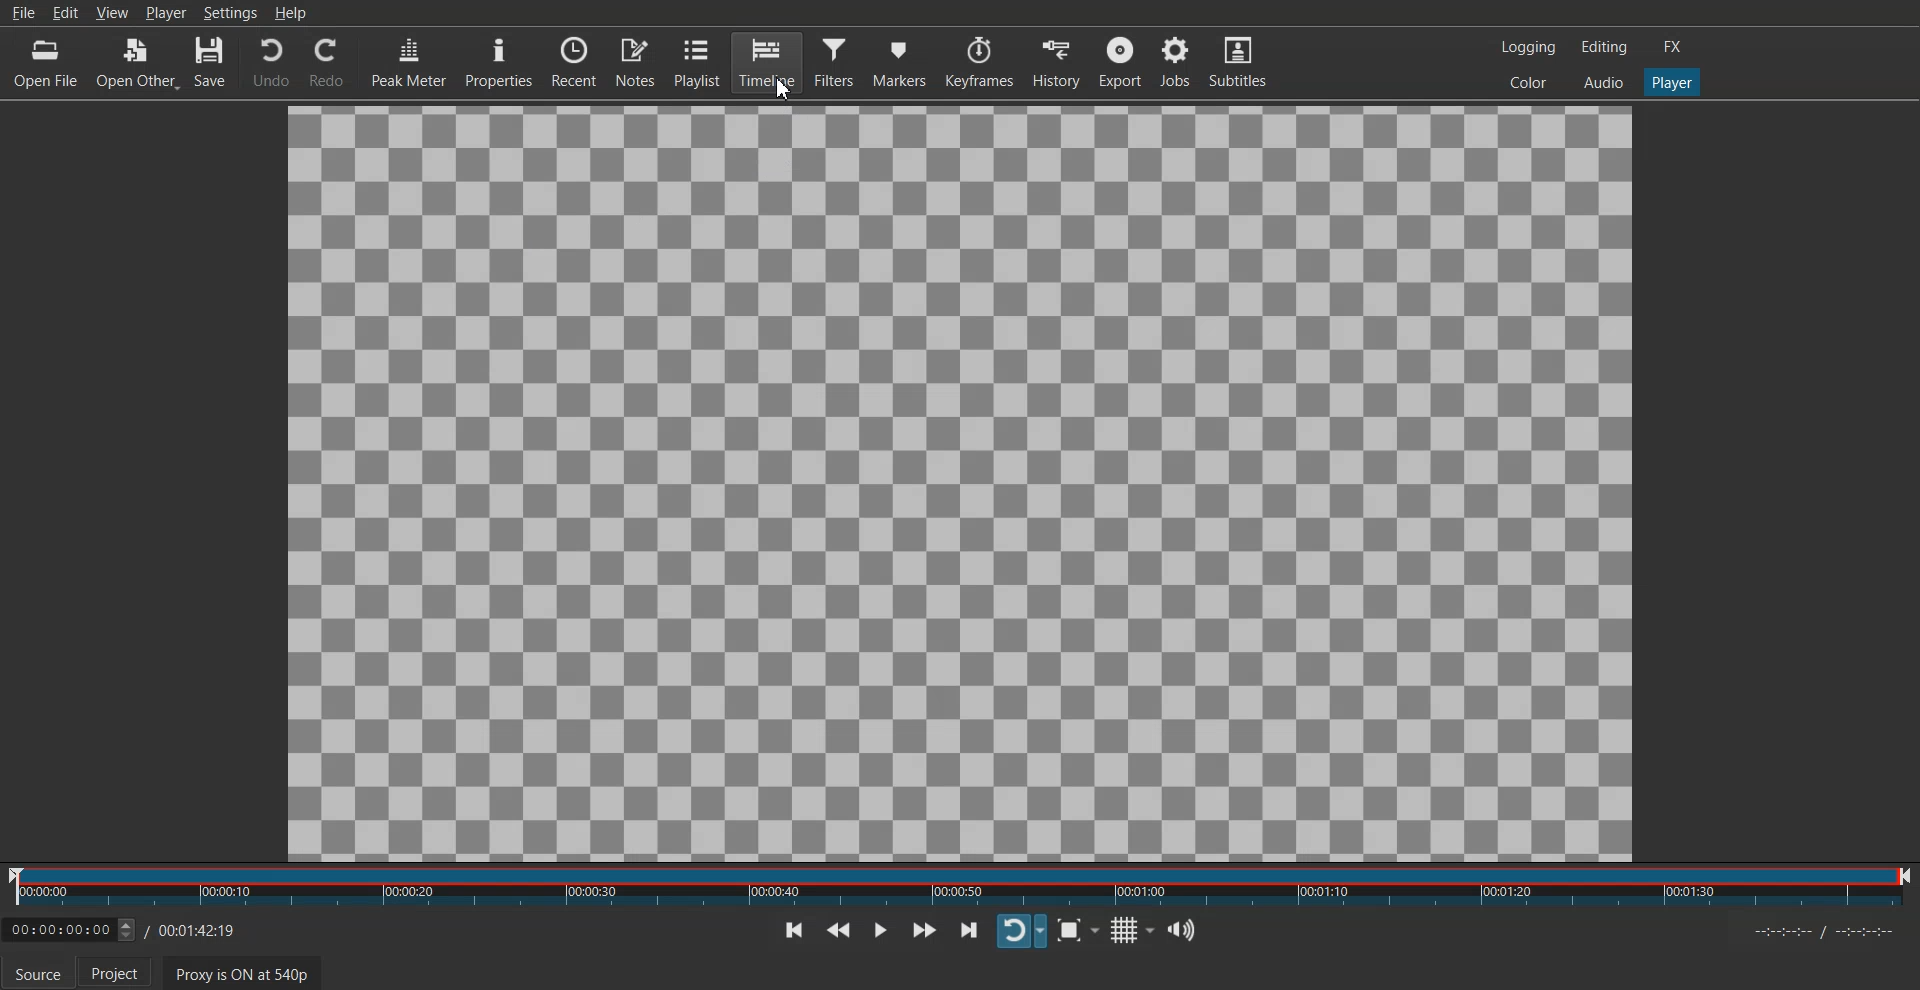 The image size is (1920, 990). What do you see at coordinates (900, 61) in the screenshot?
I see `Markers` at bounding box center [900, 61].